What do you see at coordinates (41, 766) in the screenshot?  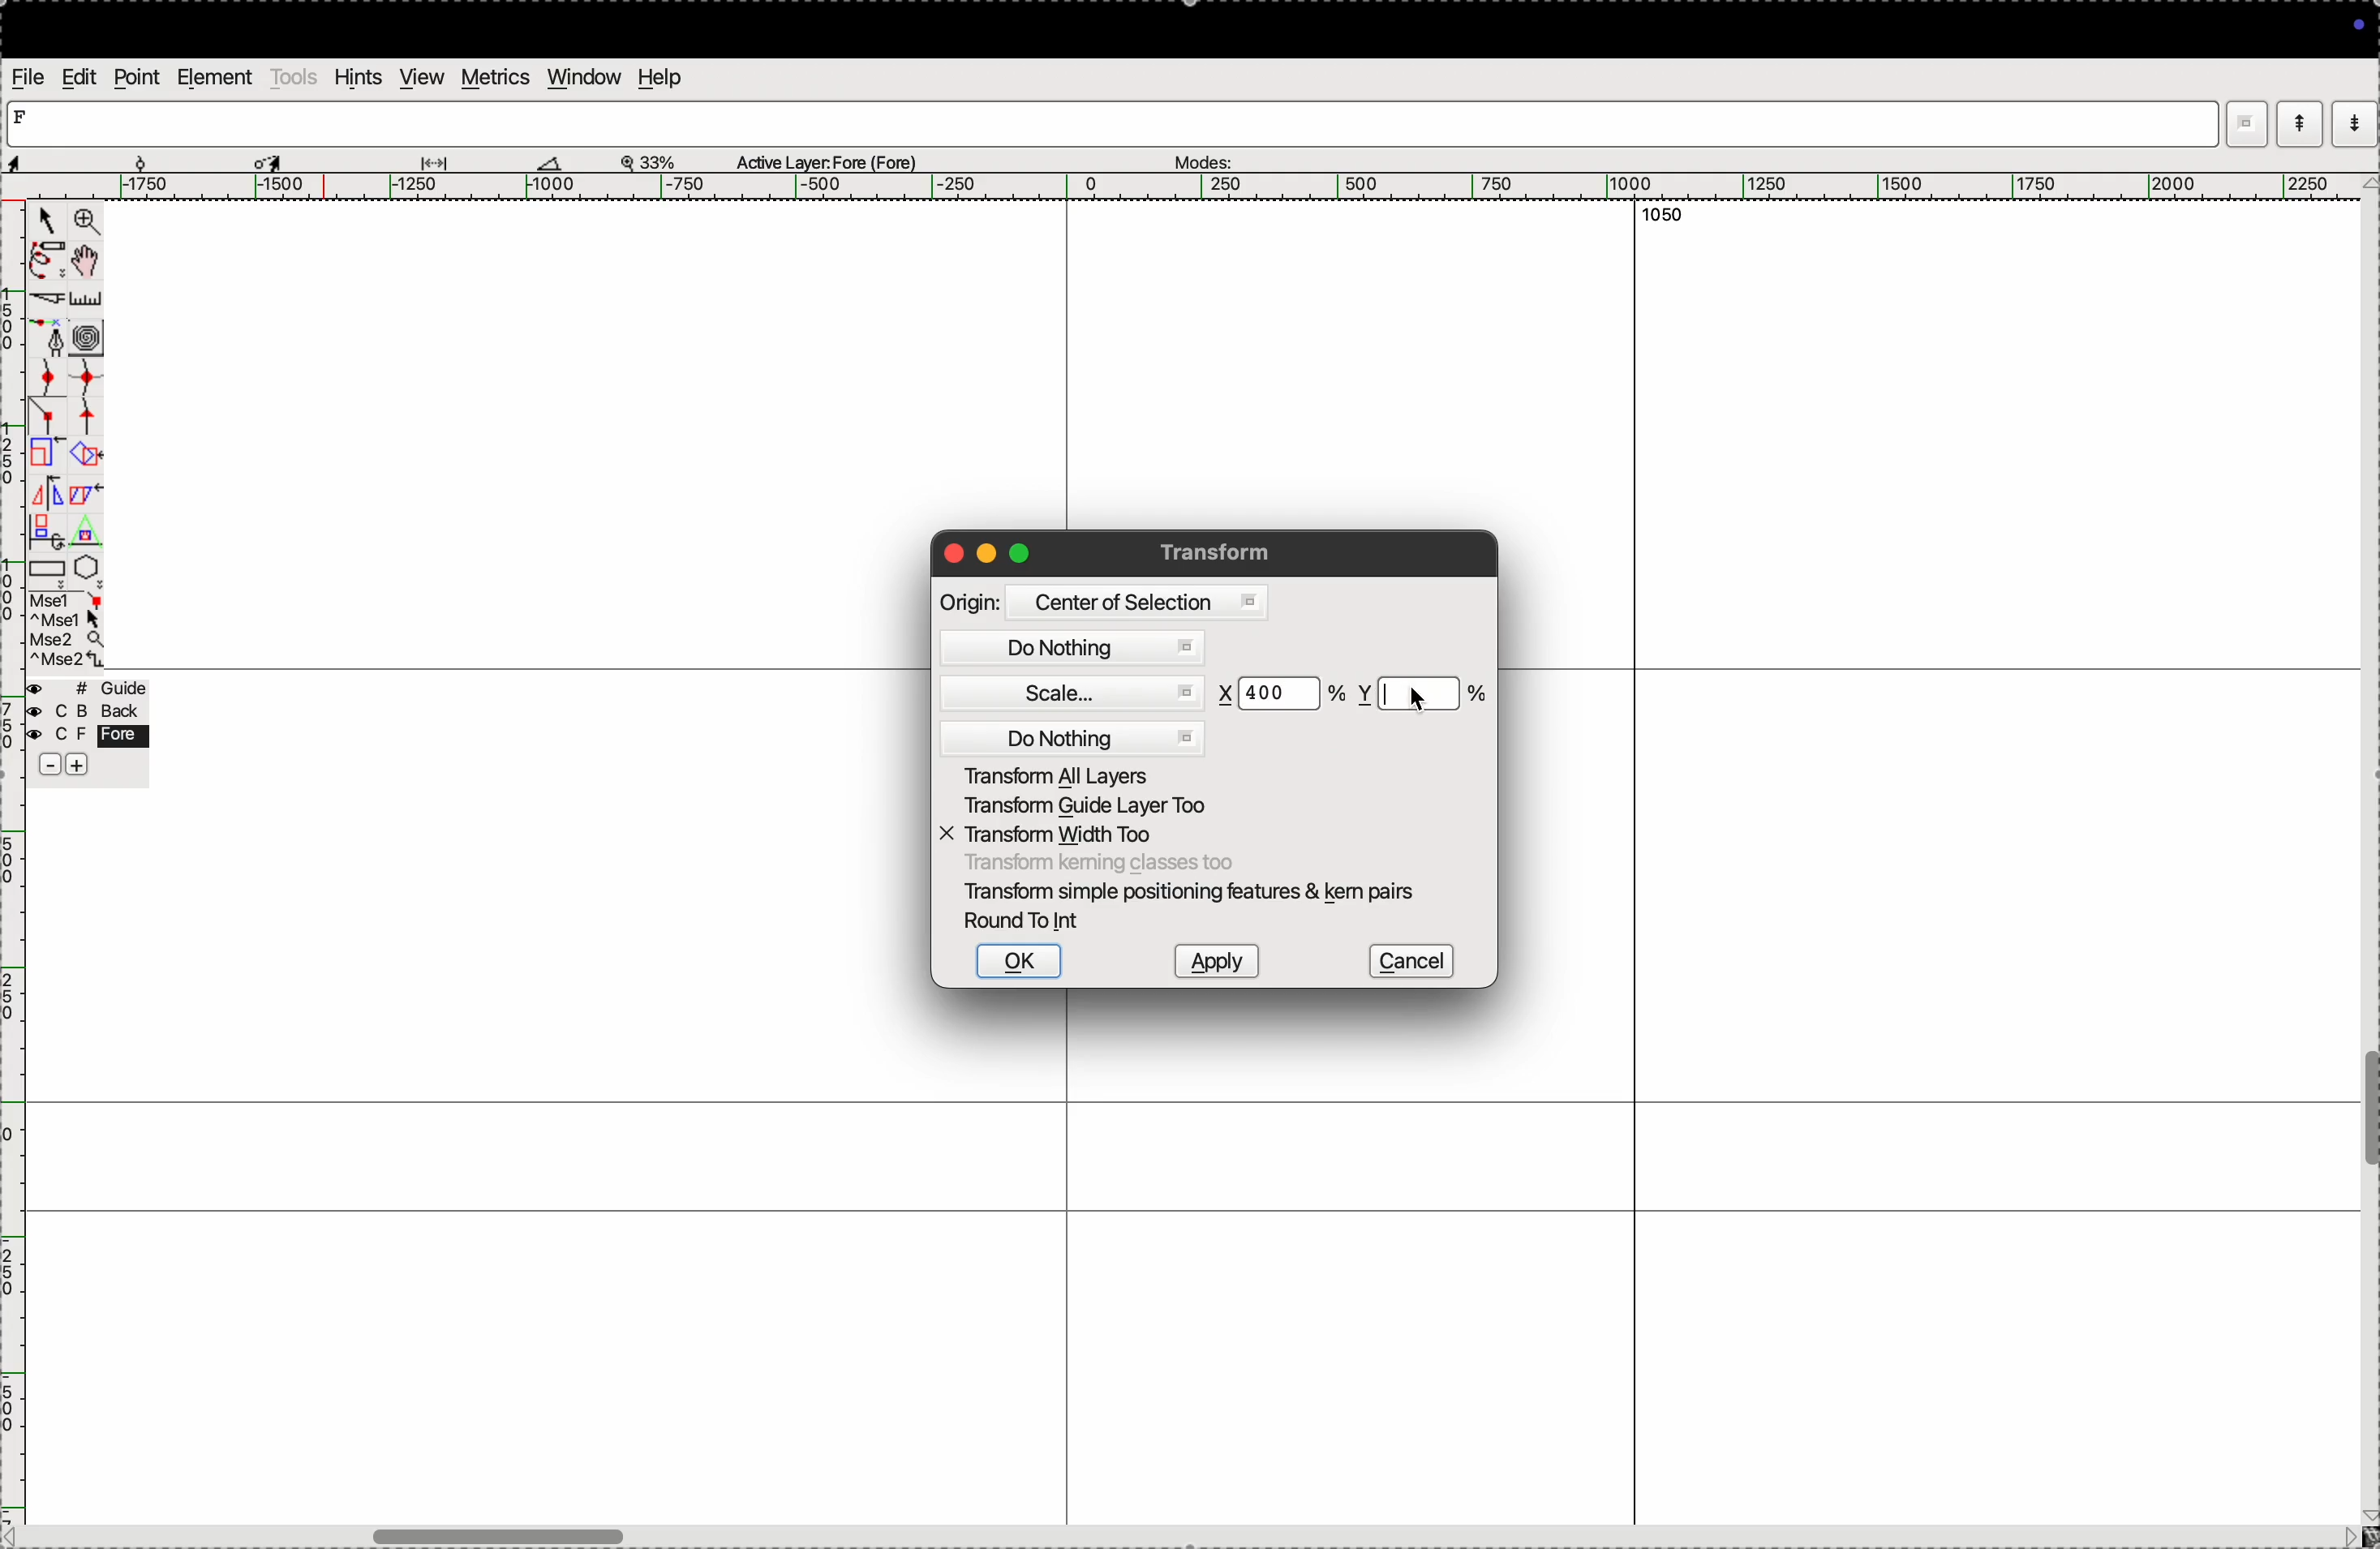 I see `sbubtract` at bounding box center [41, 766].